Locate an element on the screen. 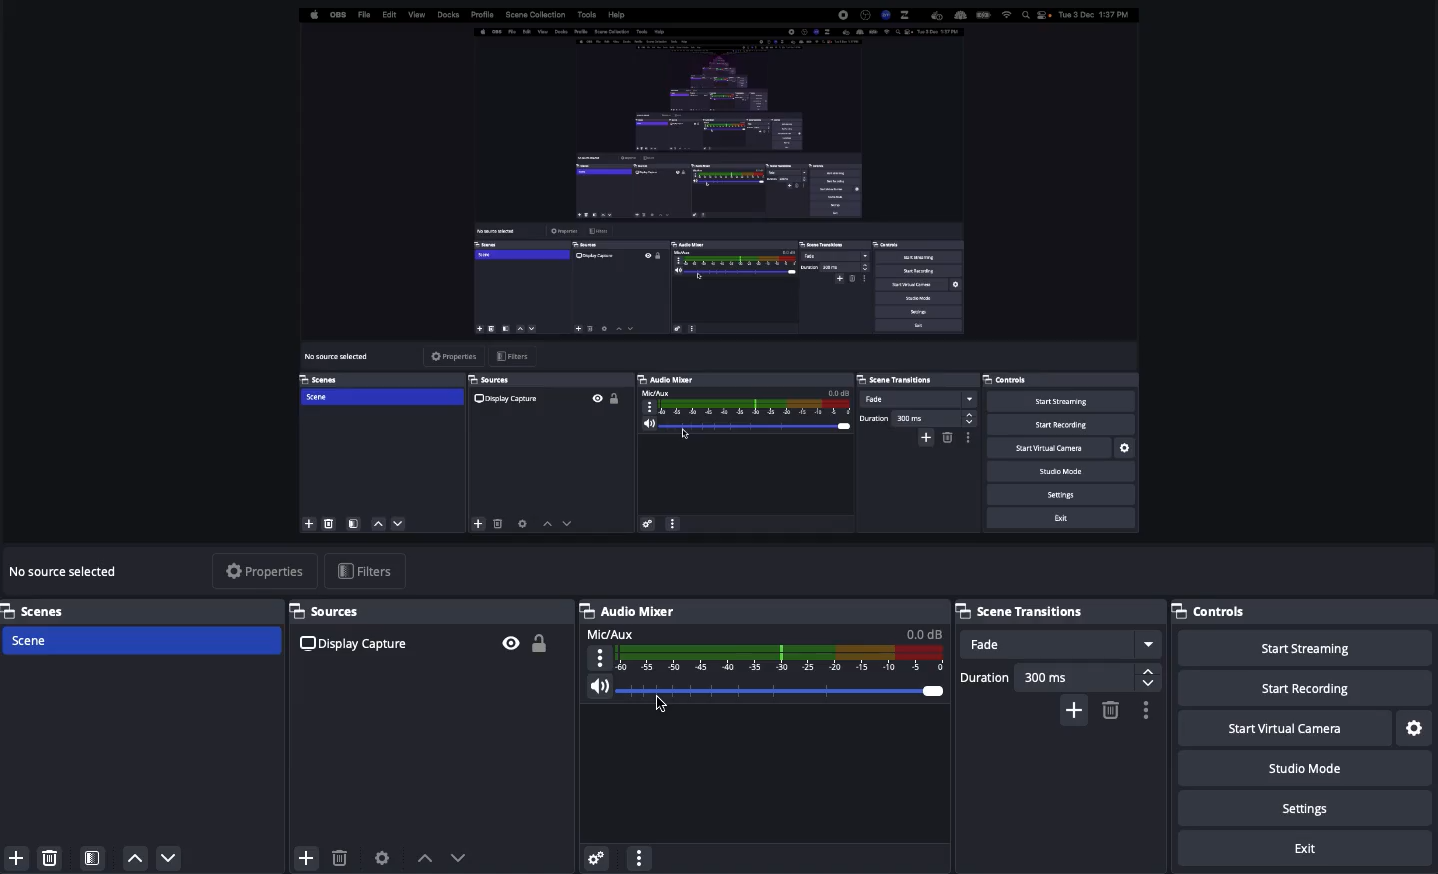 The height and width of the screenshot is (874, 1438). Fade is located at coordinates (1061, 644).